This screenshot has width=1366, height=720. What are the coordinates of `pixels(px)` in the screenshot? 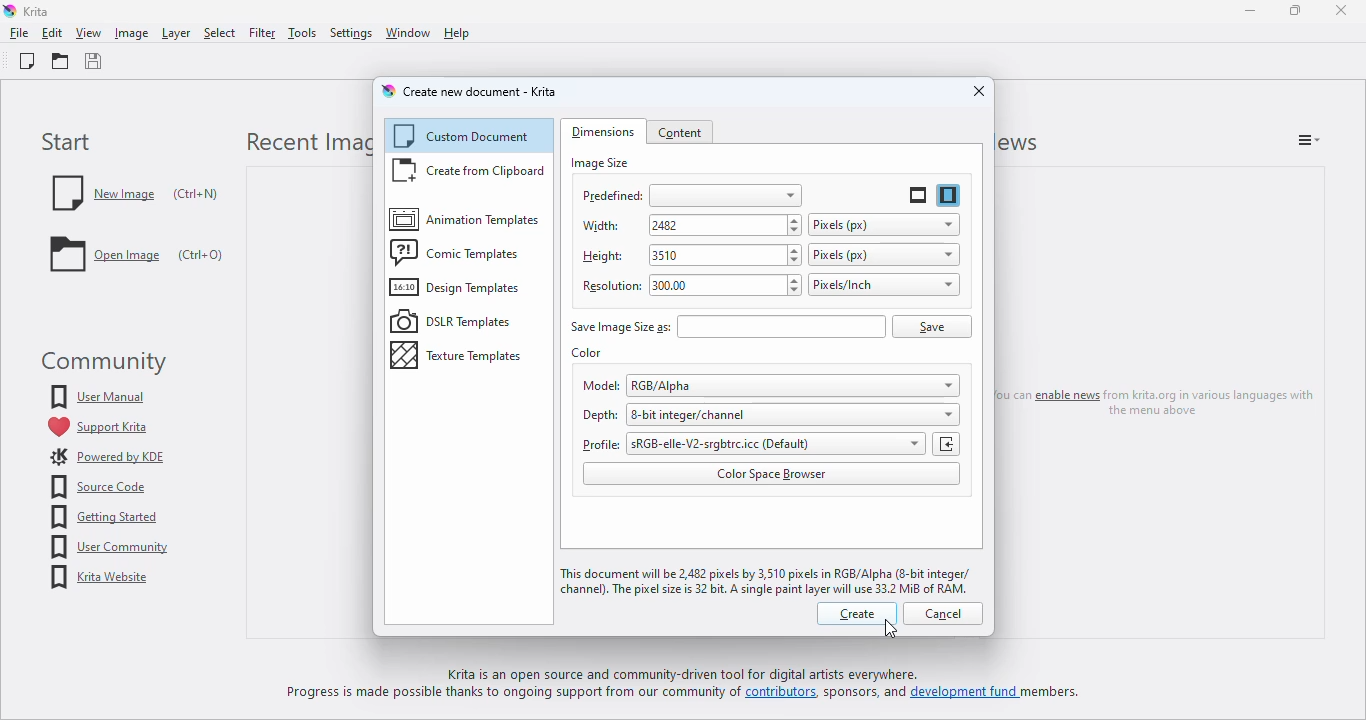 It's located at (884, 224).